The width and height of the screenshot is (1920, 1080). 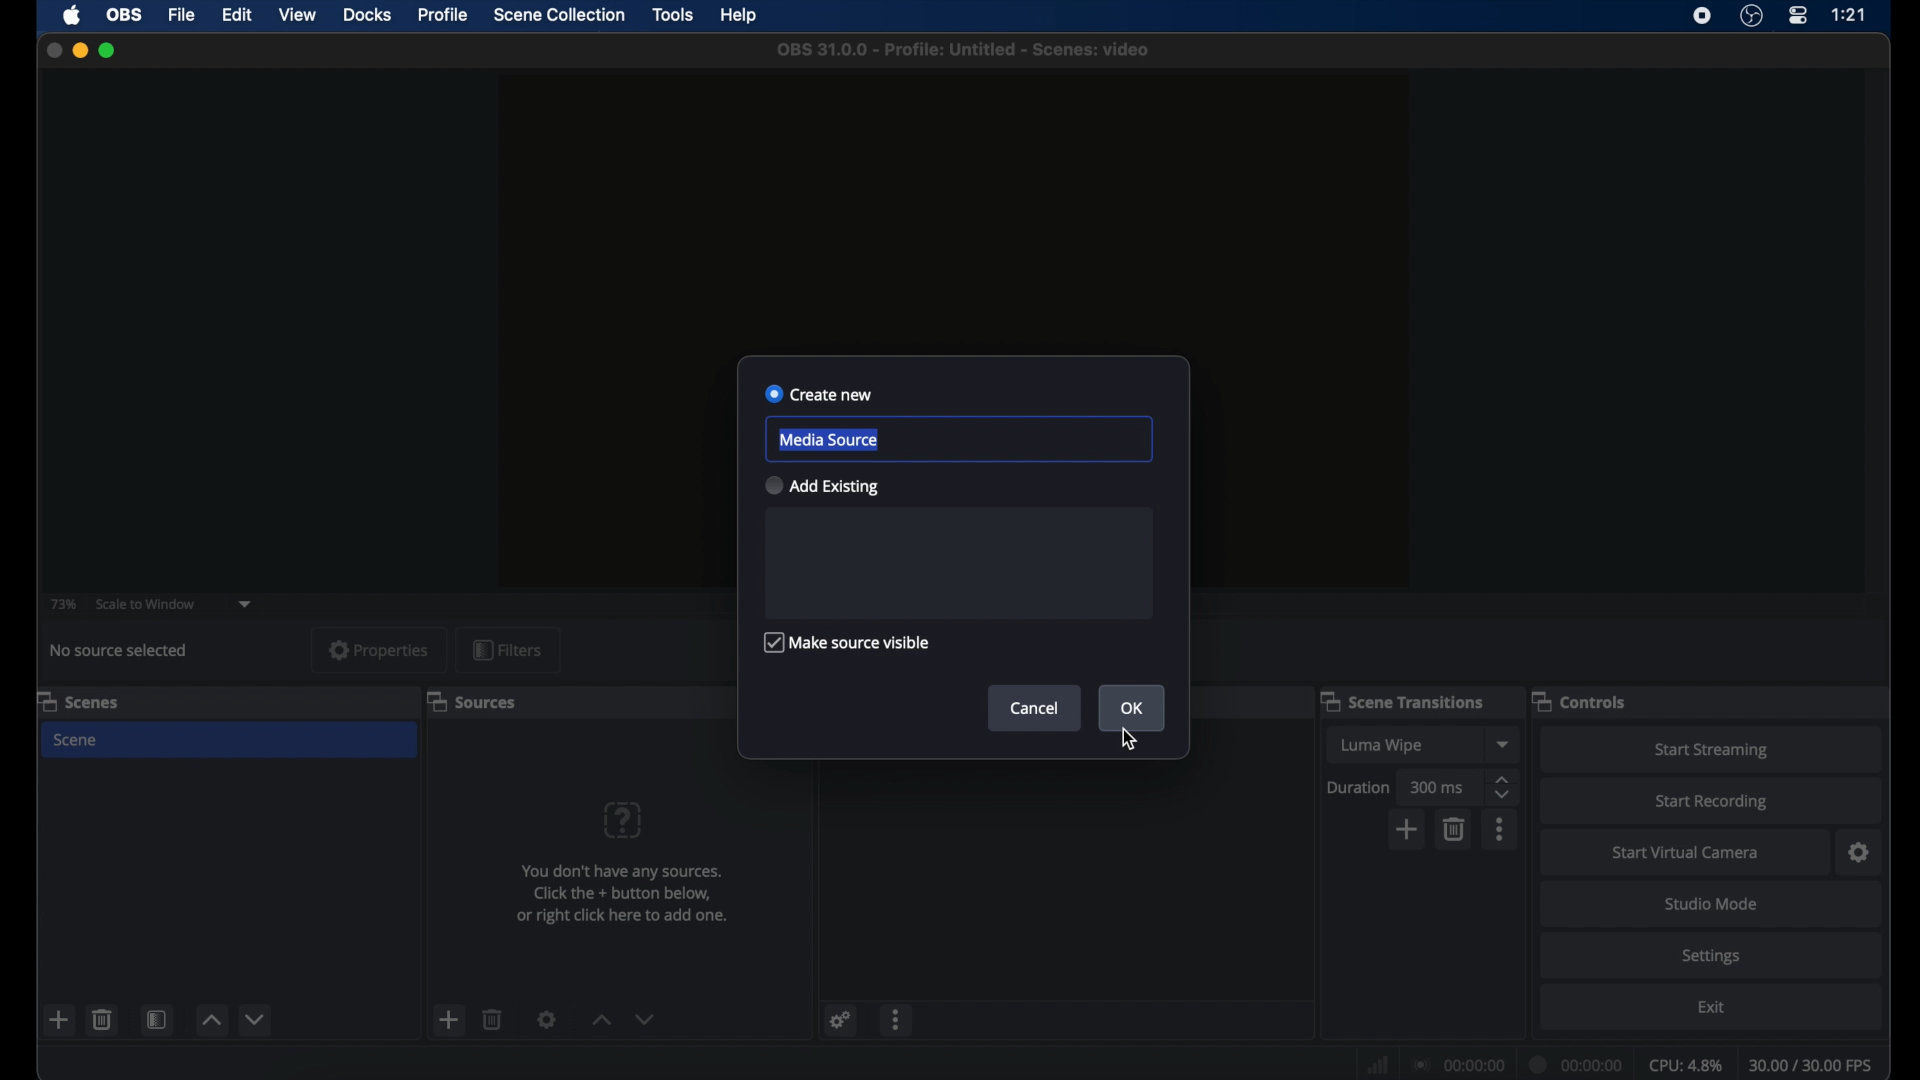 I want to click on time, so click(x=1848, y=15).